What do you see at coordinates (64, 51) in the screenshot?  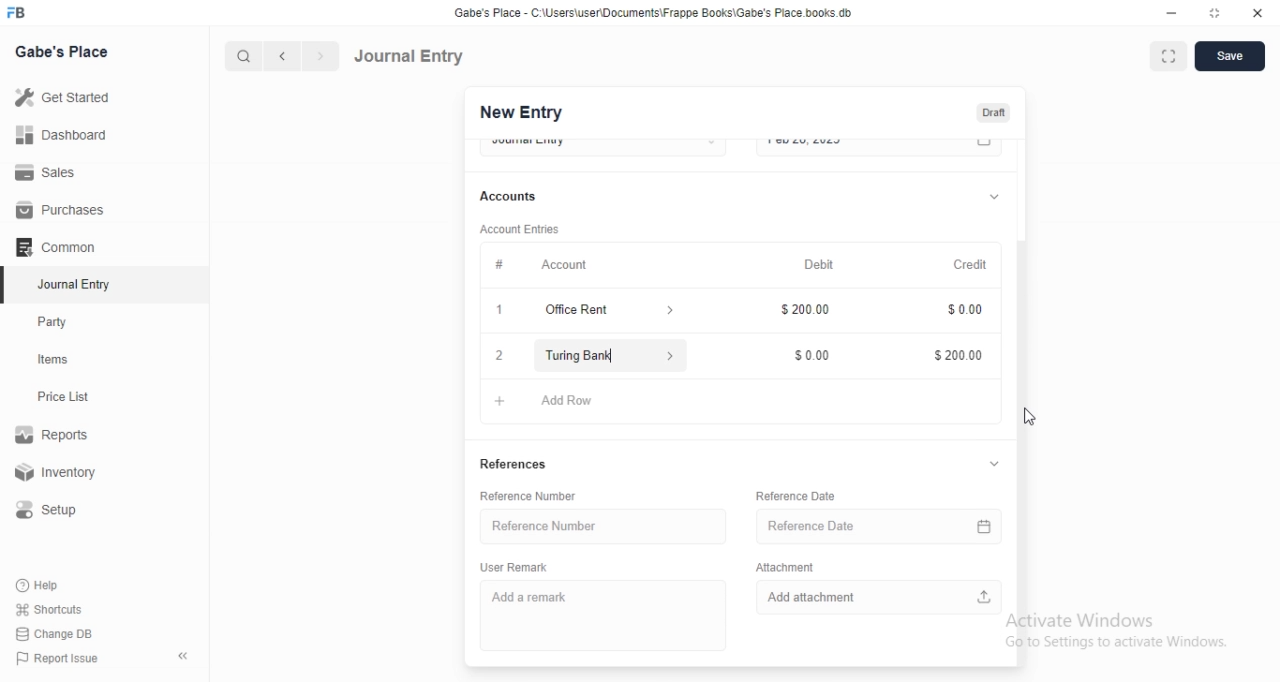 I see `Gabe's Place` at bounding box center [64, 51].